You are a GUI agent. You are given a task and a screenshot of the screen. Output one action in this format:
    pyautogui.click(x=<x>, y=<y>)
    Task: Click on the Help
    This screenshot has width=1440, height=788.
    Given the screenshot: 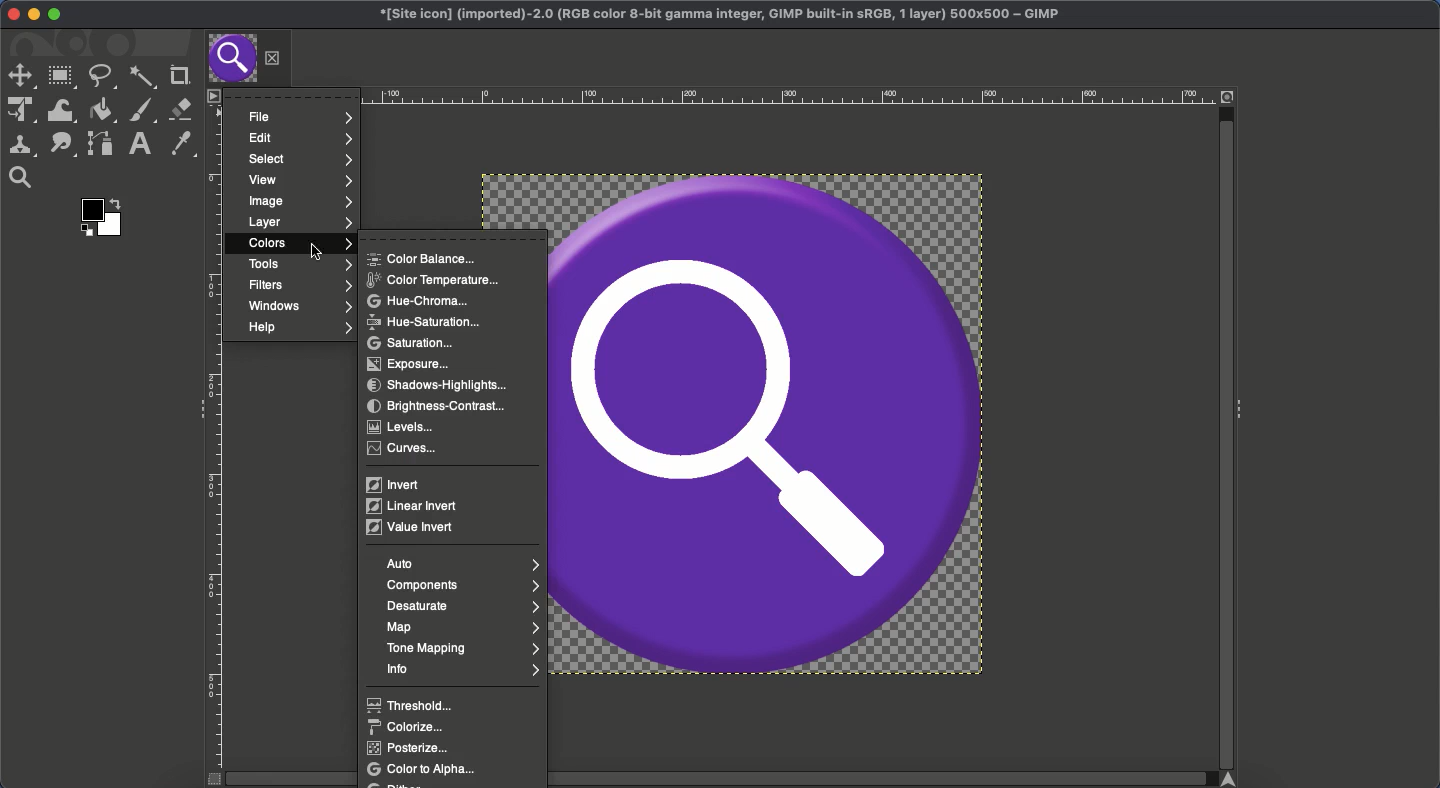 What is the action you would take?
    pyautogui.click(x=296, y=328)
    